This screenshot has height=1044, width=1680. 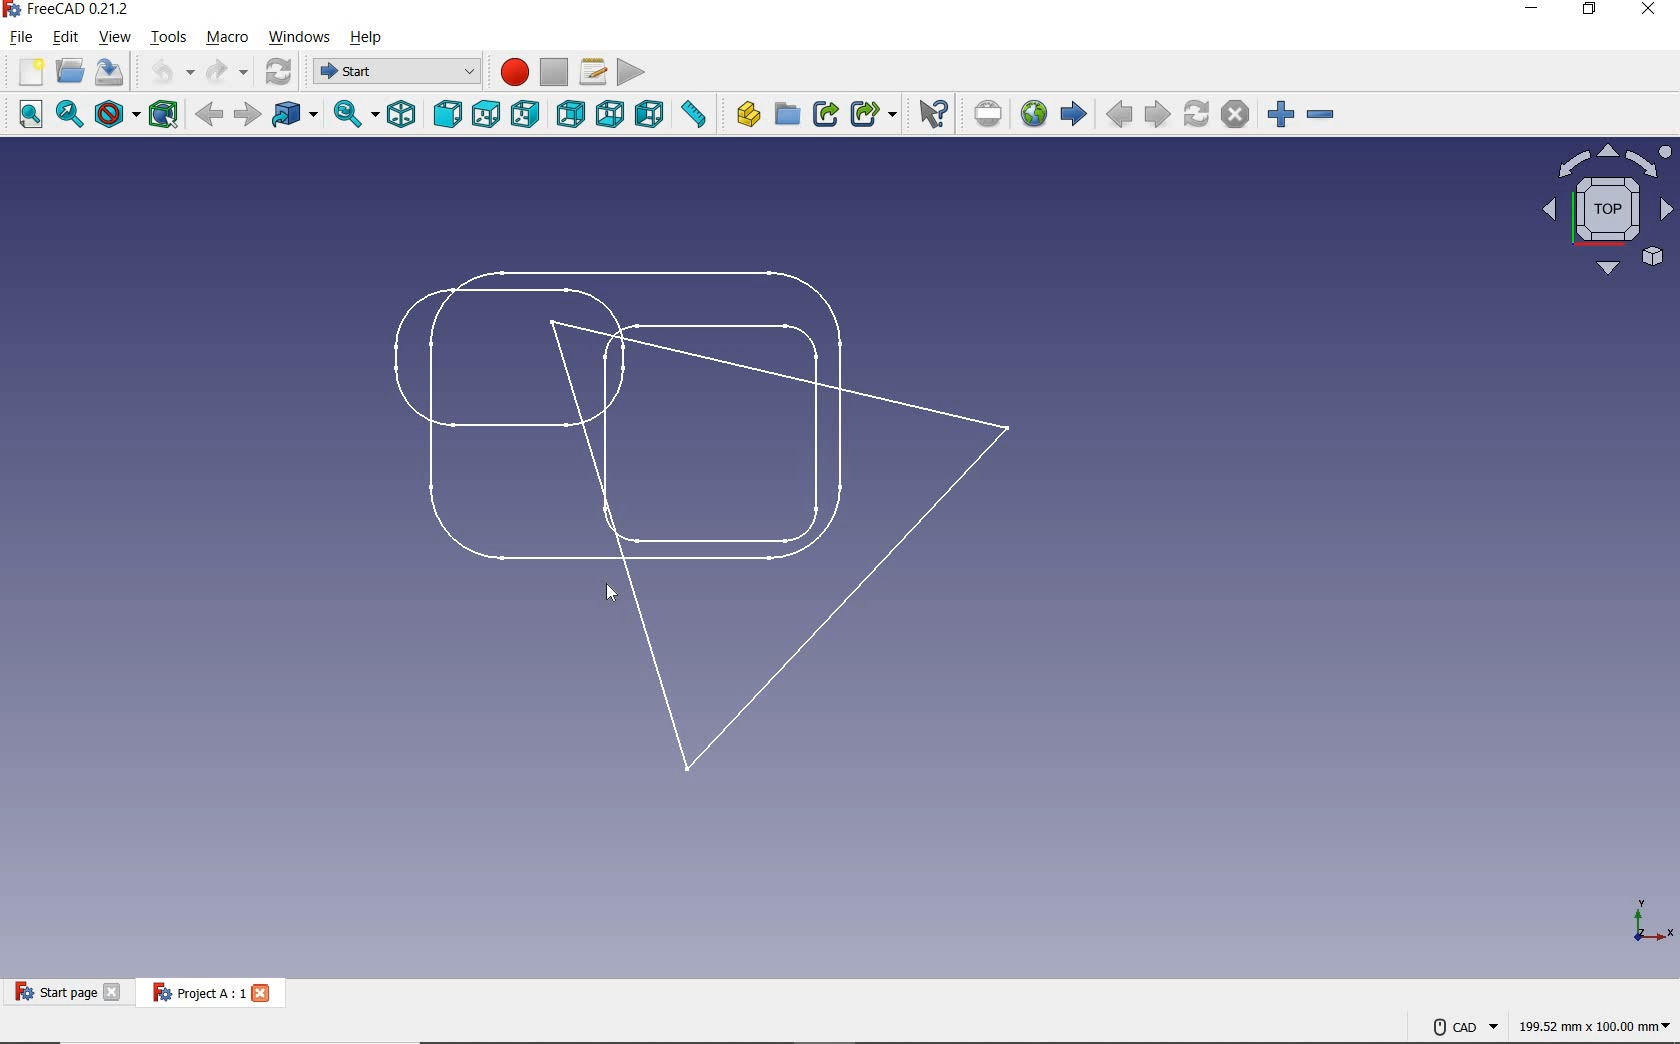 What do you see at coordinates (14, 9) in the screenshot?
I see `logo` at bounding box center [14, 9].